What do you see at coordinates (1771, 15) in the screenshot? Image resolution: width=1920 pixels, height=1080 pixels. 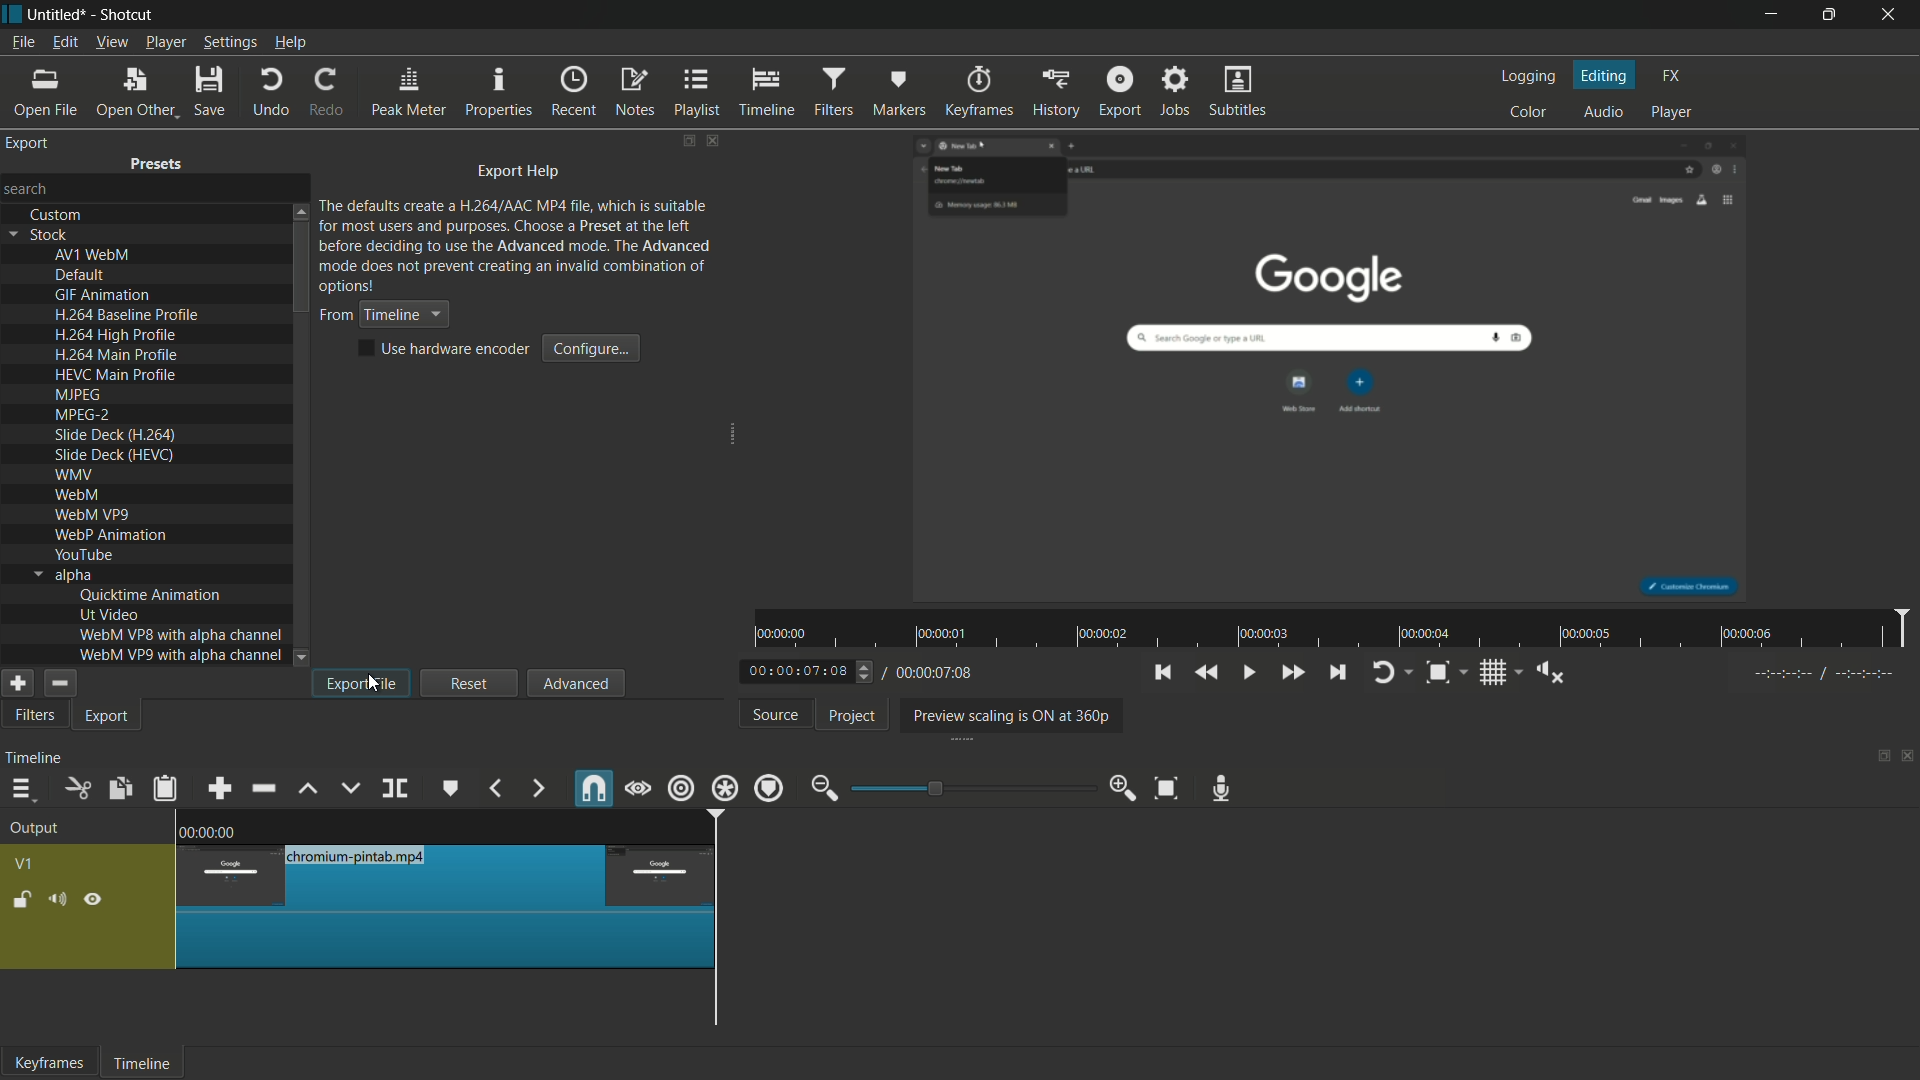 I see `minimize` at bounding box center [1771, 15].